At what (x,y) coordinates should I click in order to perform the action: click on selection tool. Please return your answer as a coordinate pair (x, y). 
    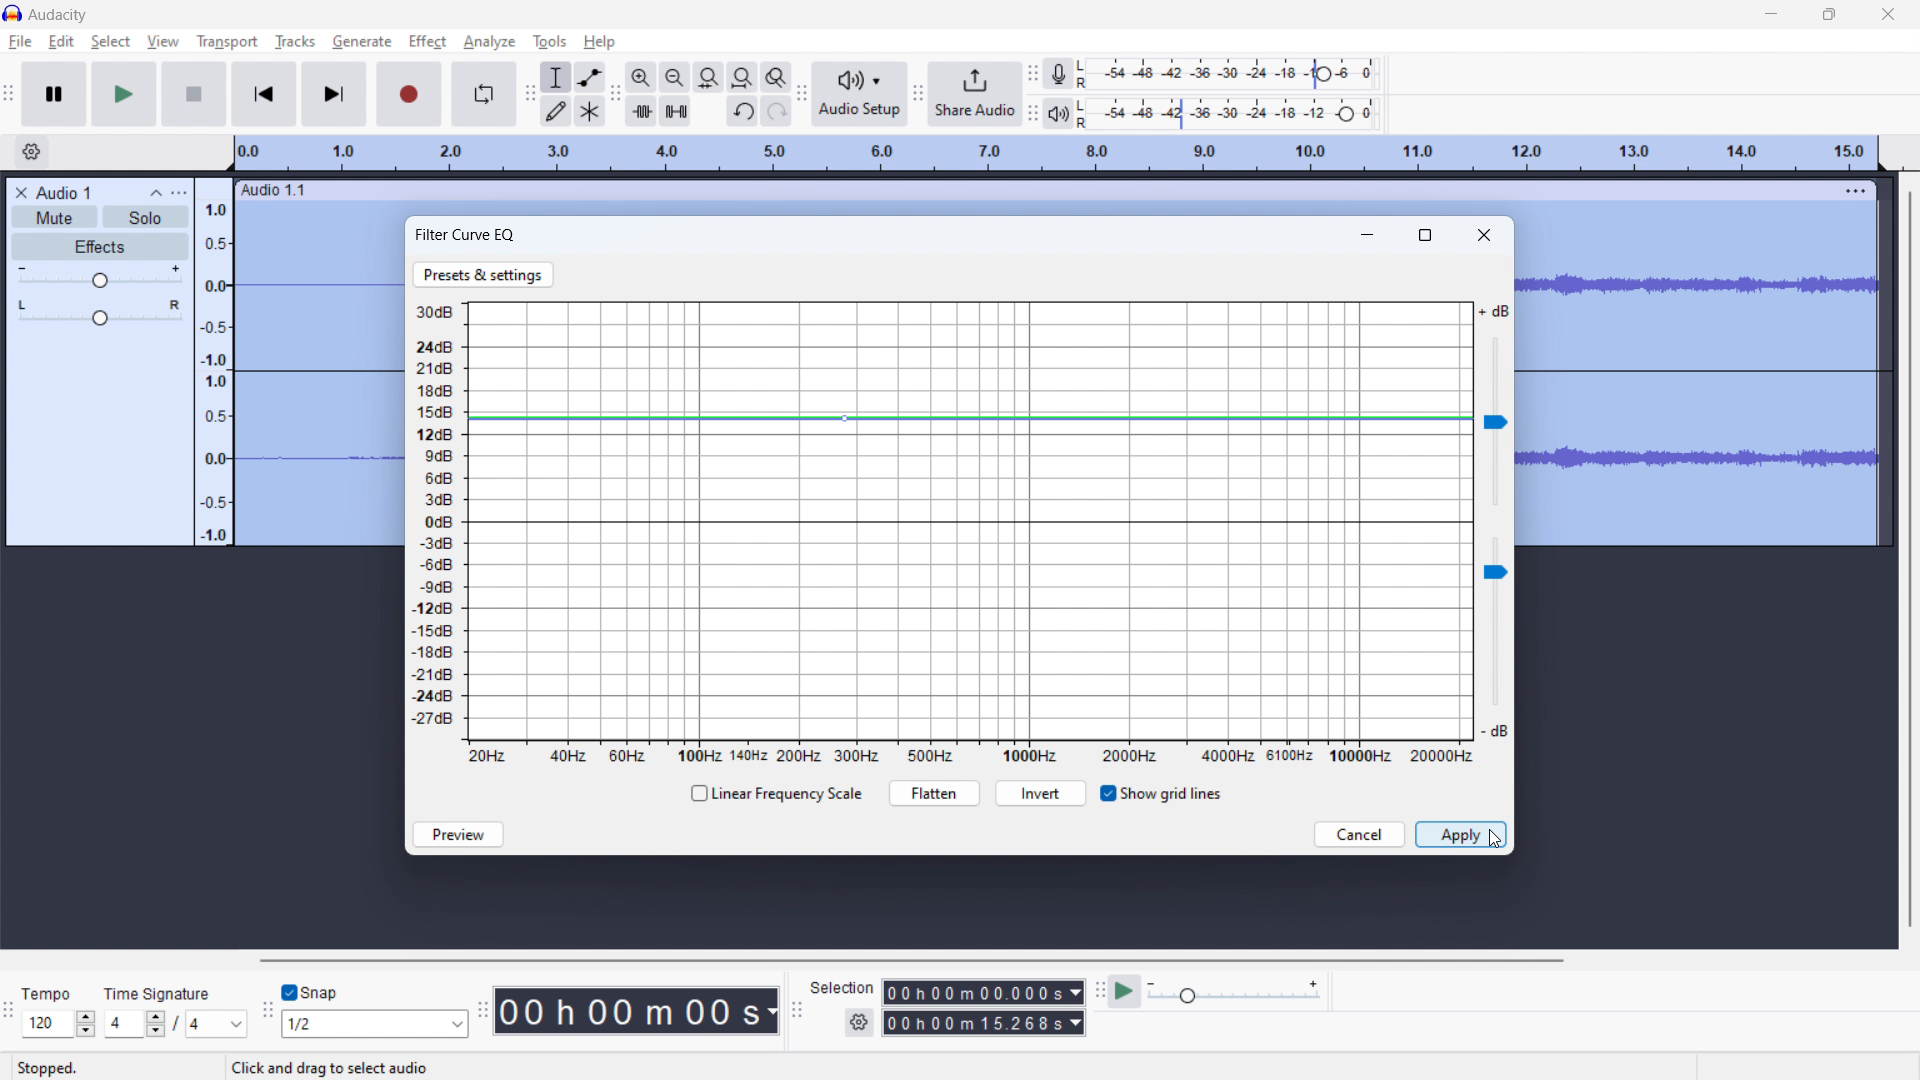
    Looking at the image, I should click on (555, 77).